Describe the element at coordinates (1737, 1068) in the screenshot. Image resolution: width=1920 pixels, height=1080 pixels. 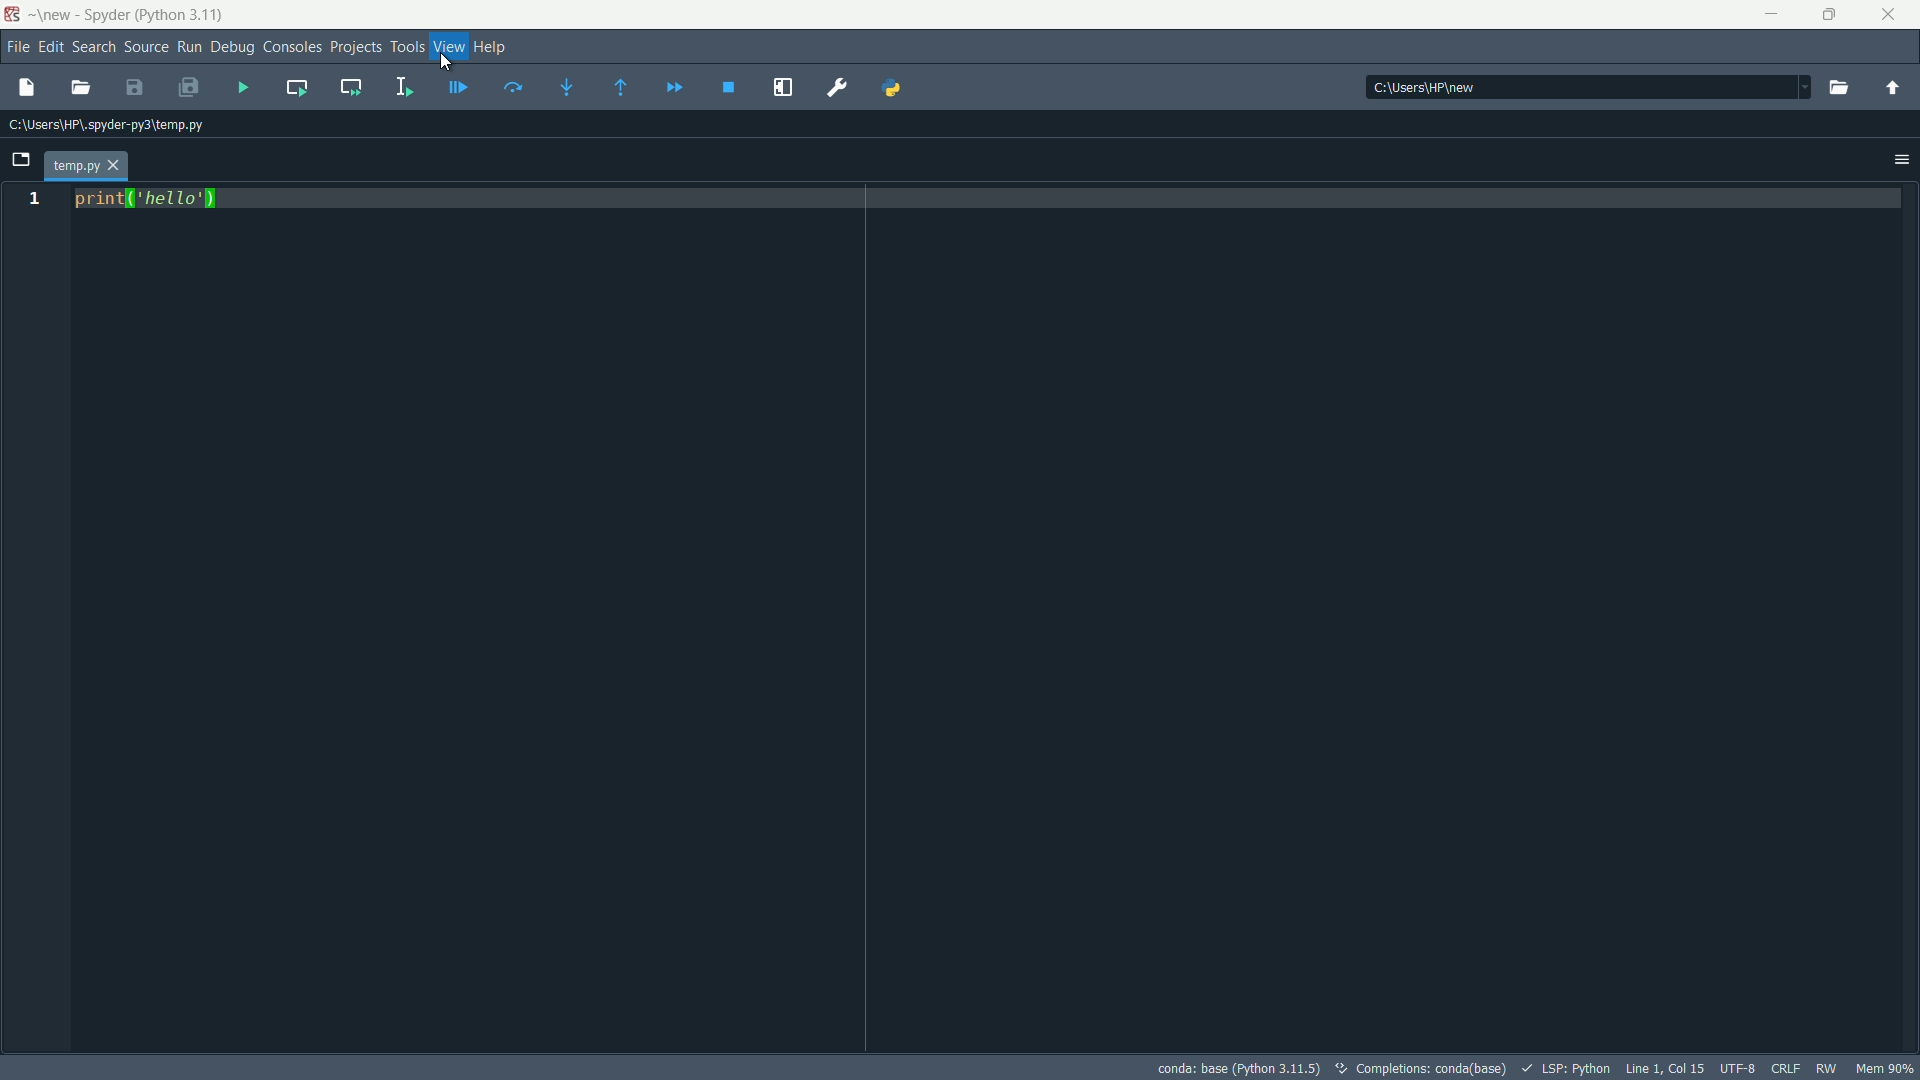
I see `file encoding` at that location.